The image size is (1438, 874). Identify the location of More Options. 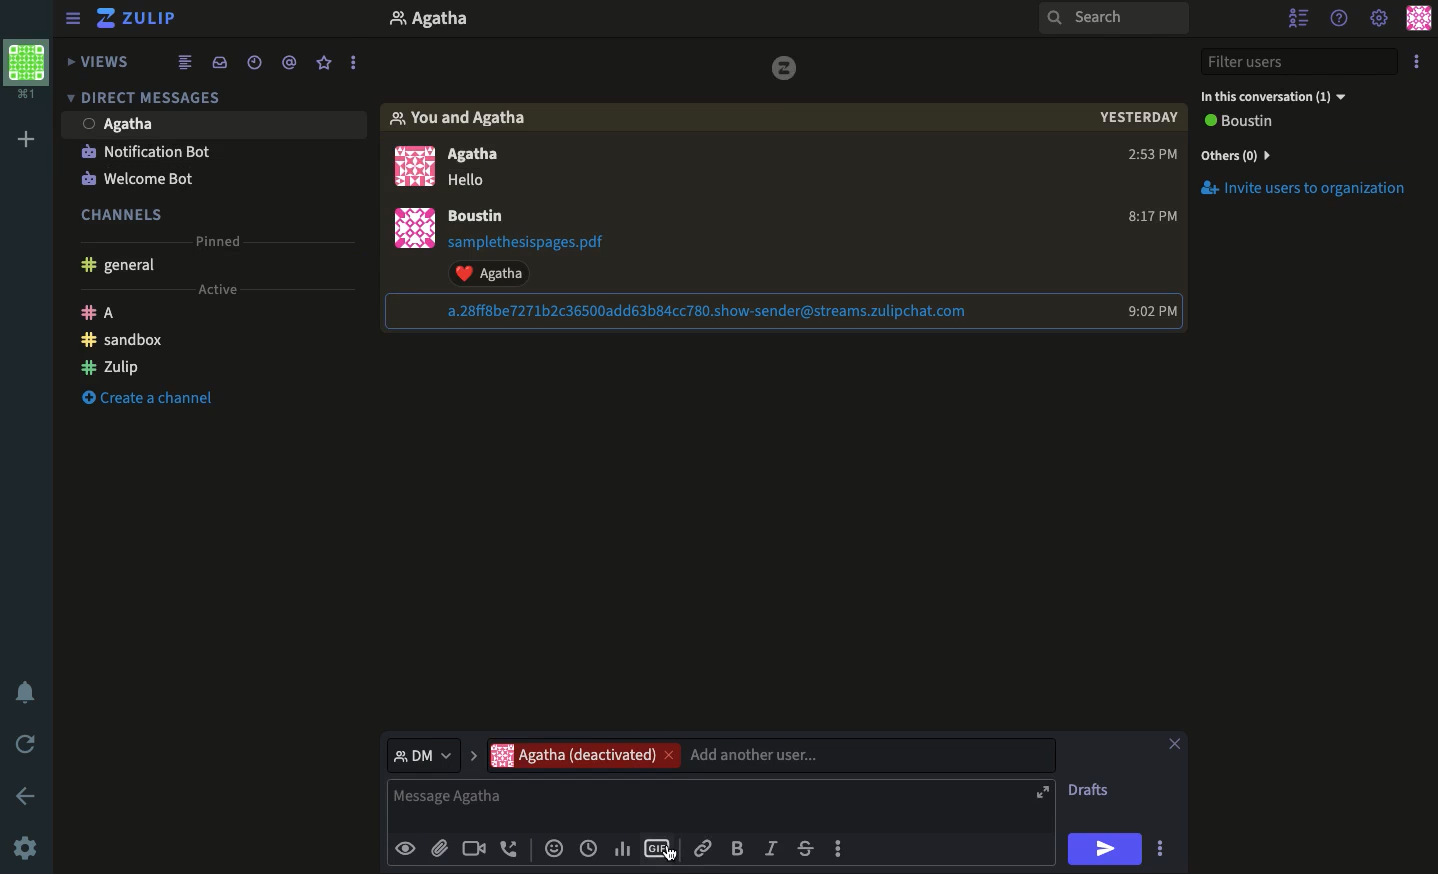
(849, 849).